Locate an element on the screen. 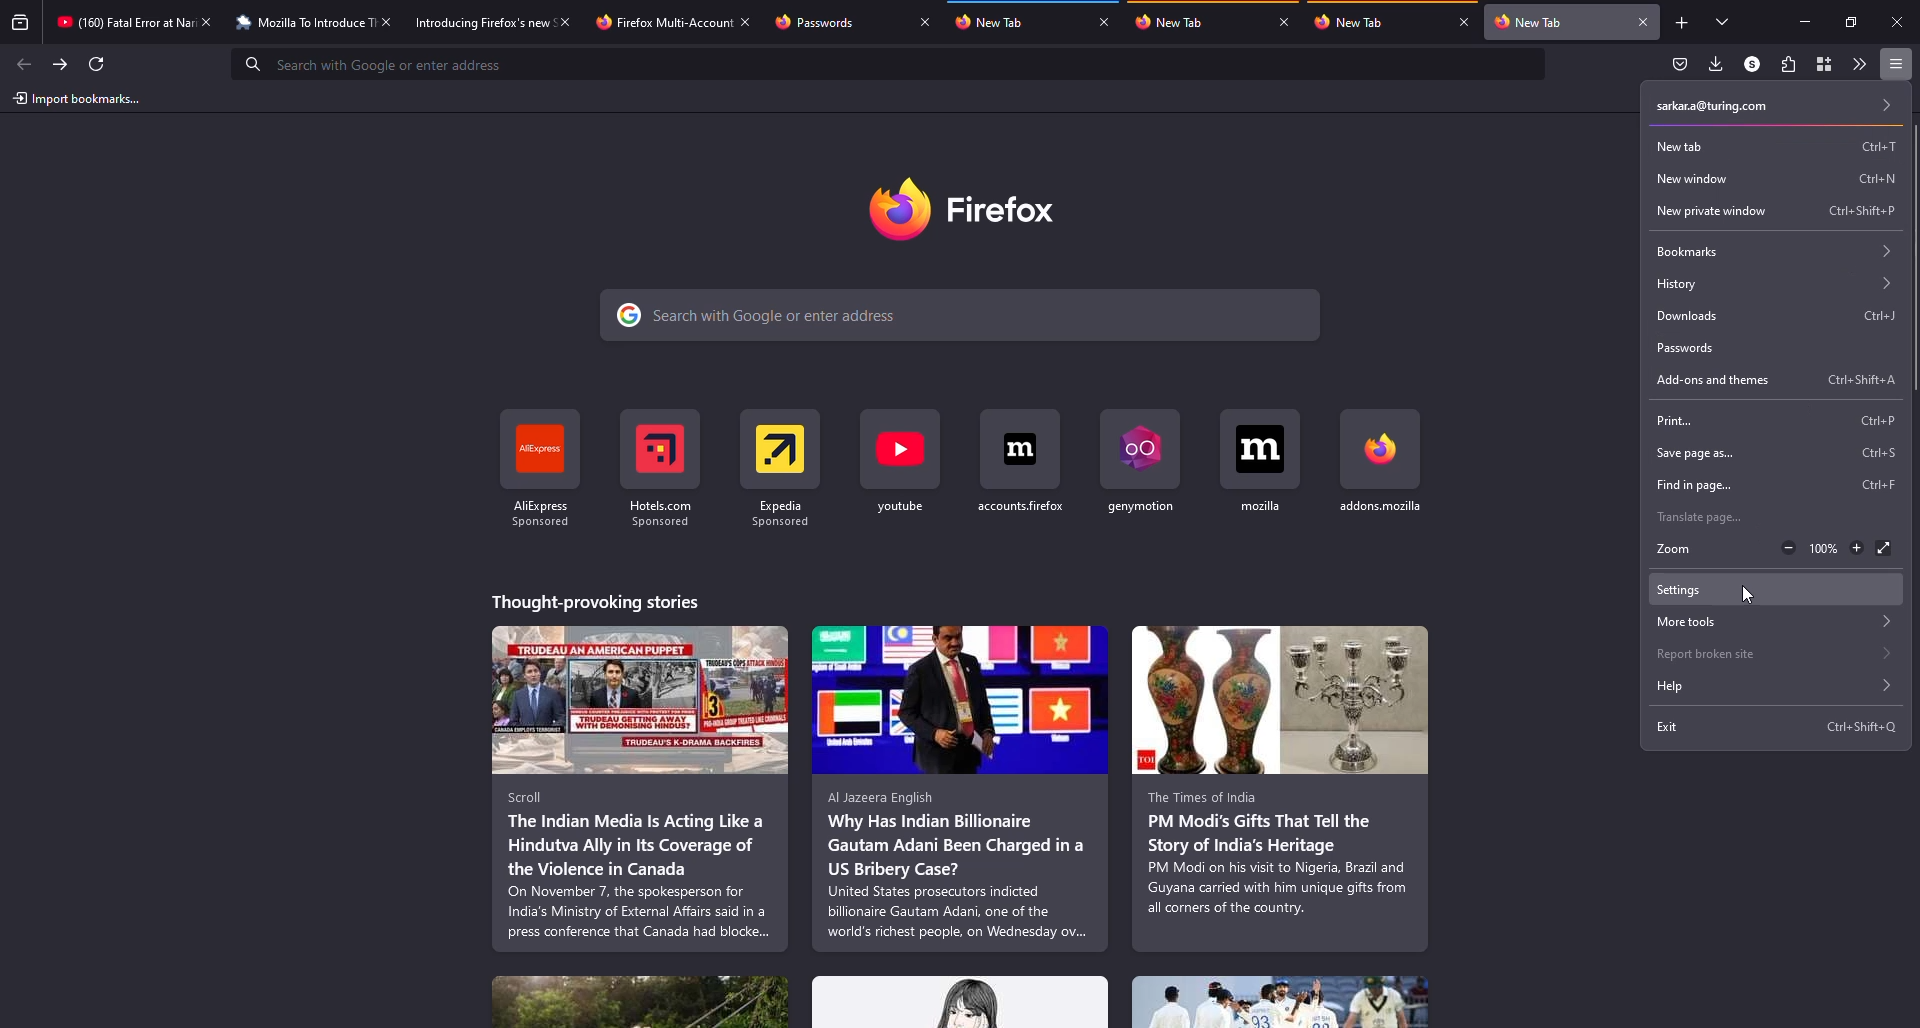 The width and height of the screenshot is (1920, 1028). 100 is located at coordinates (1825, 547).